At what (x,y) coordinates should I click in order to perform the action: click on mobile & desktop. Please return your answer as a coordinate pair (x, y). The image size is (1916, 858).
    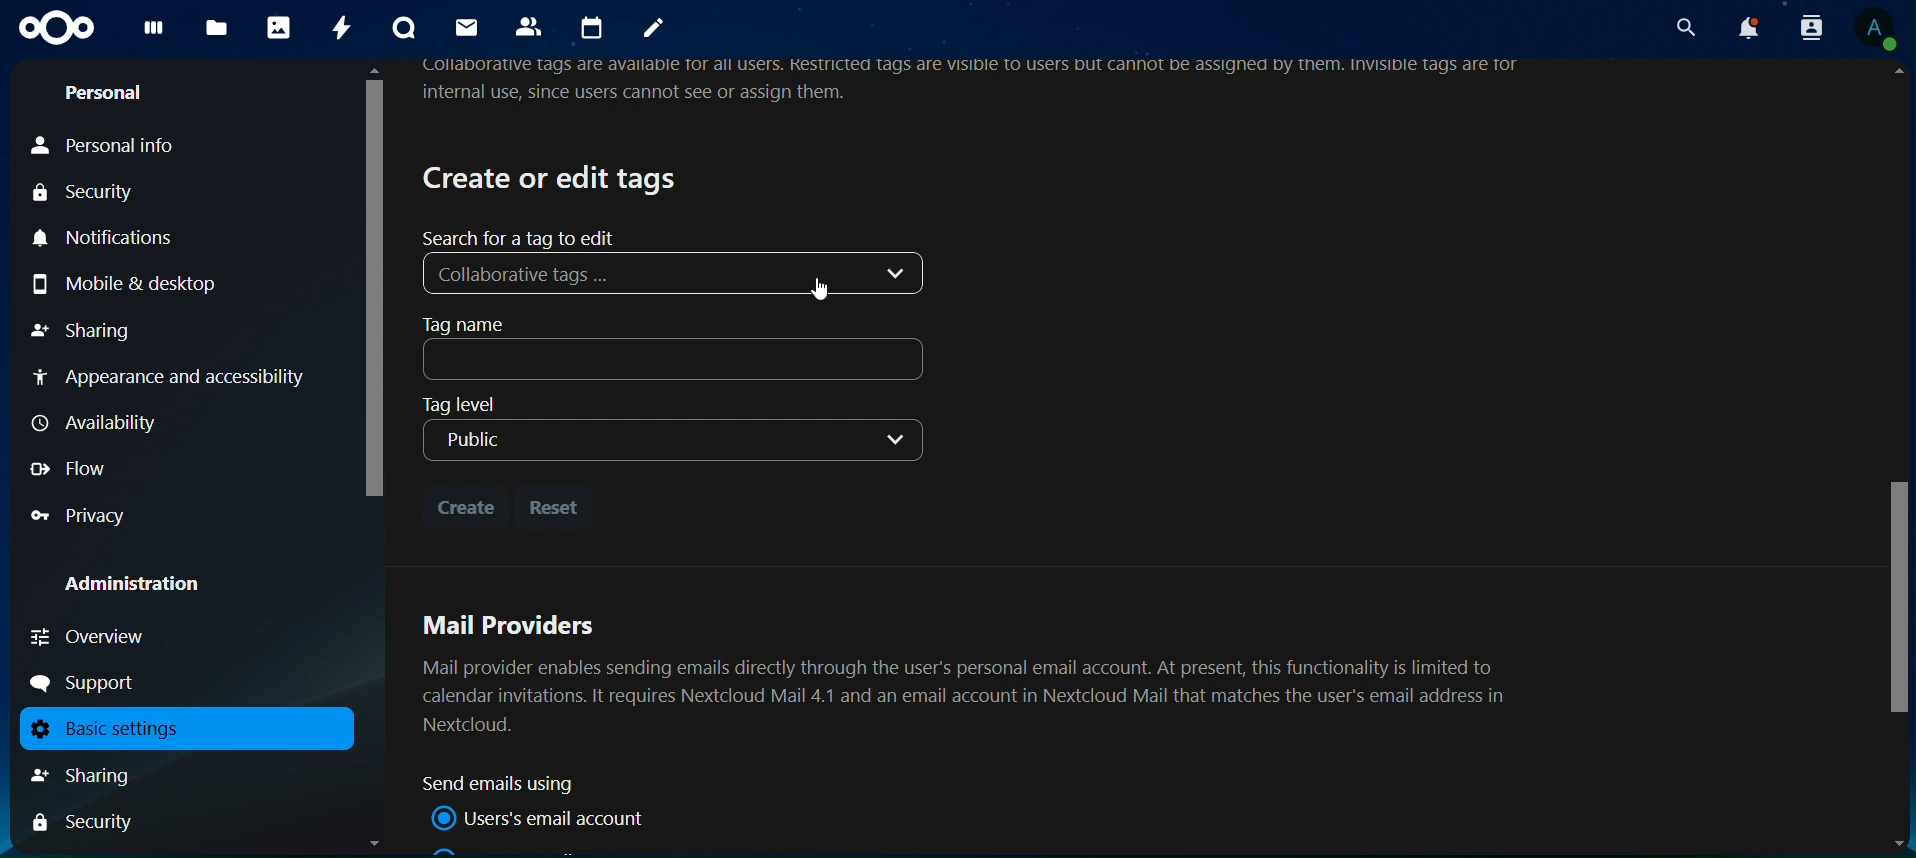
    Looking at the image, I should click on (153, 282).